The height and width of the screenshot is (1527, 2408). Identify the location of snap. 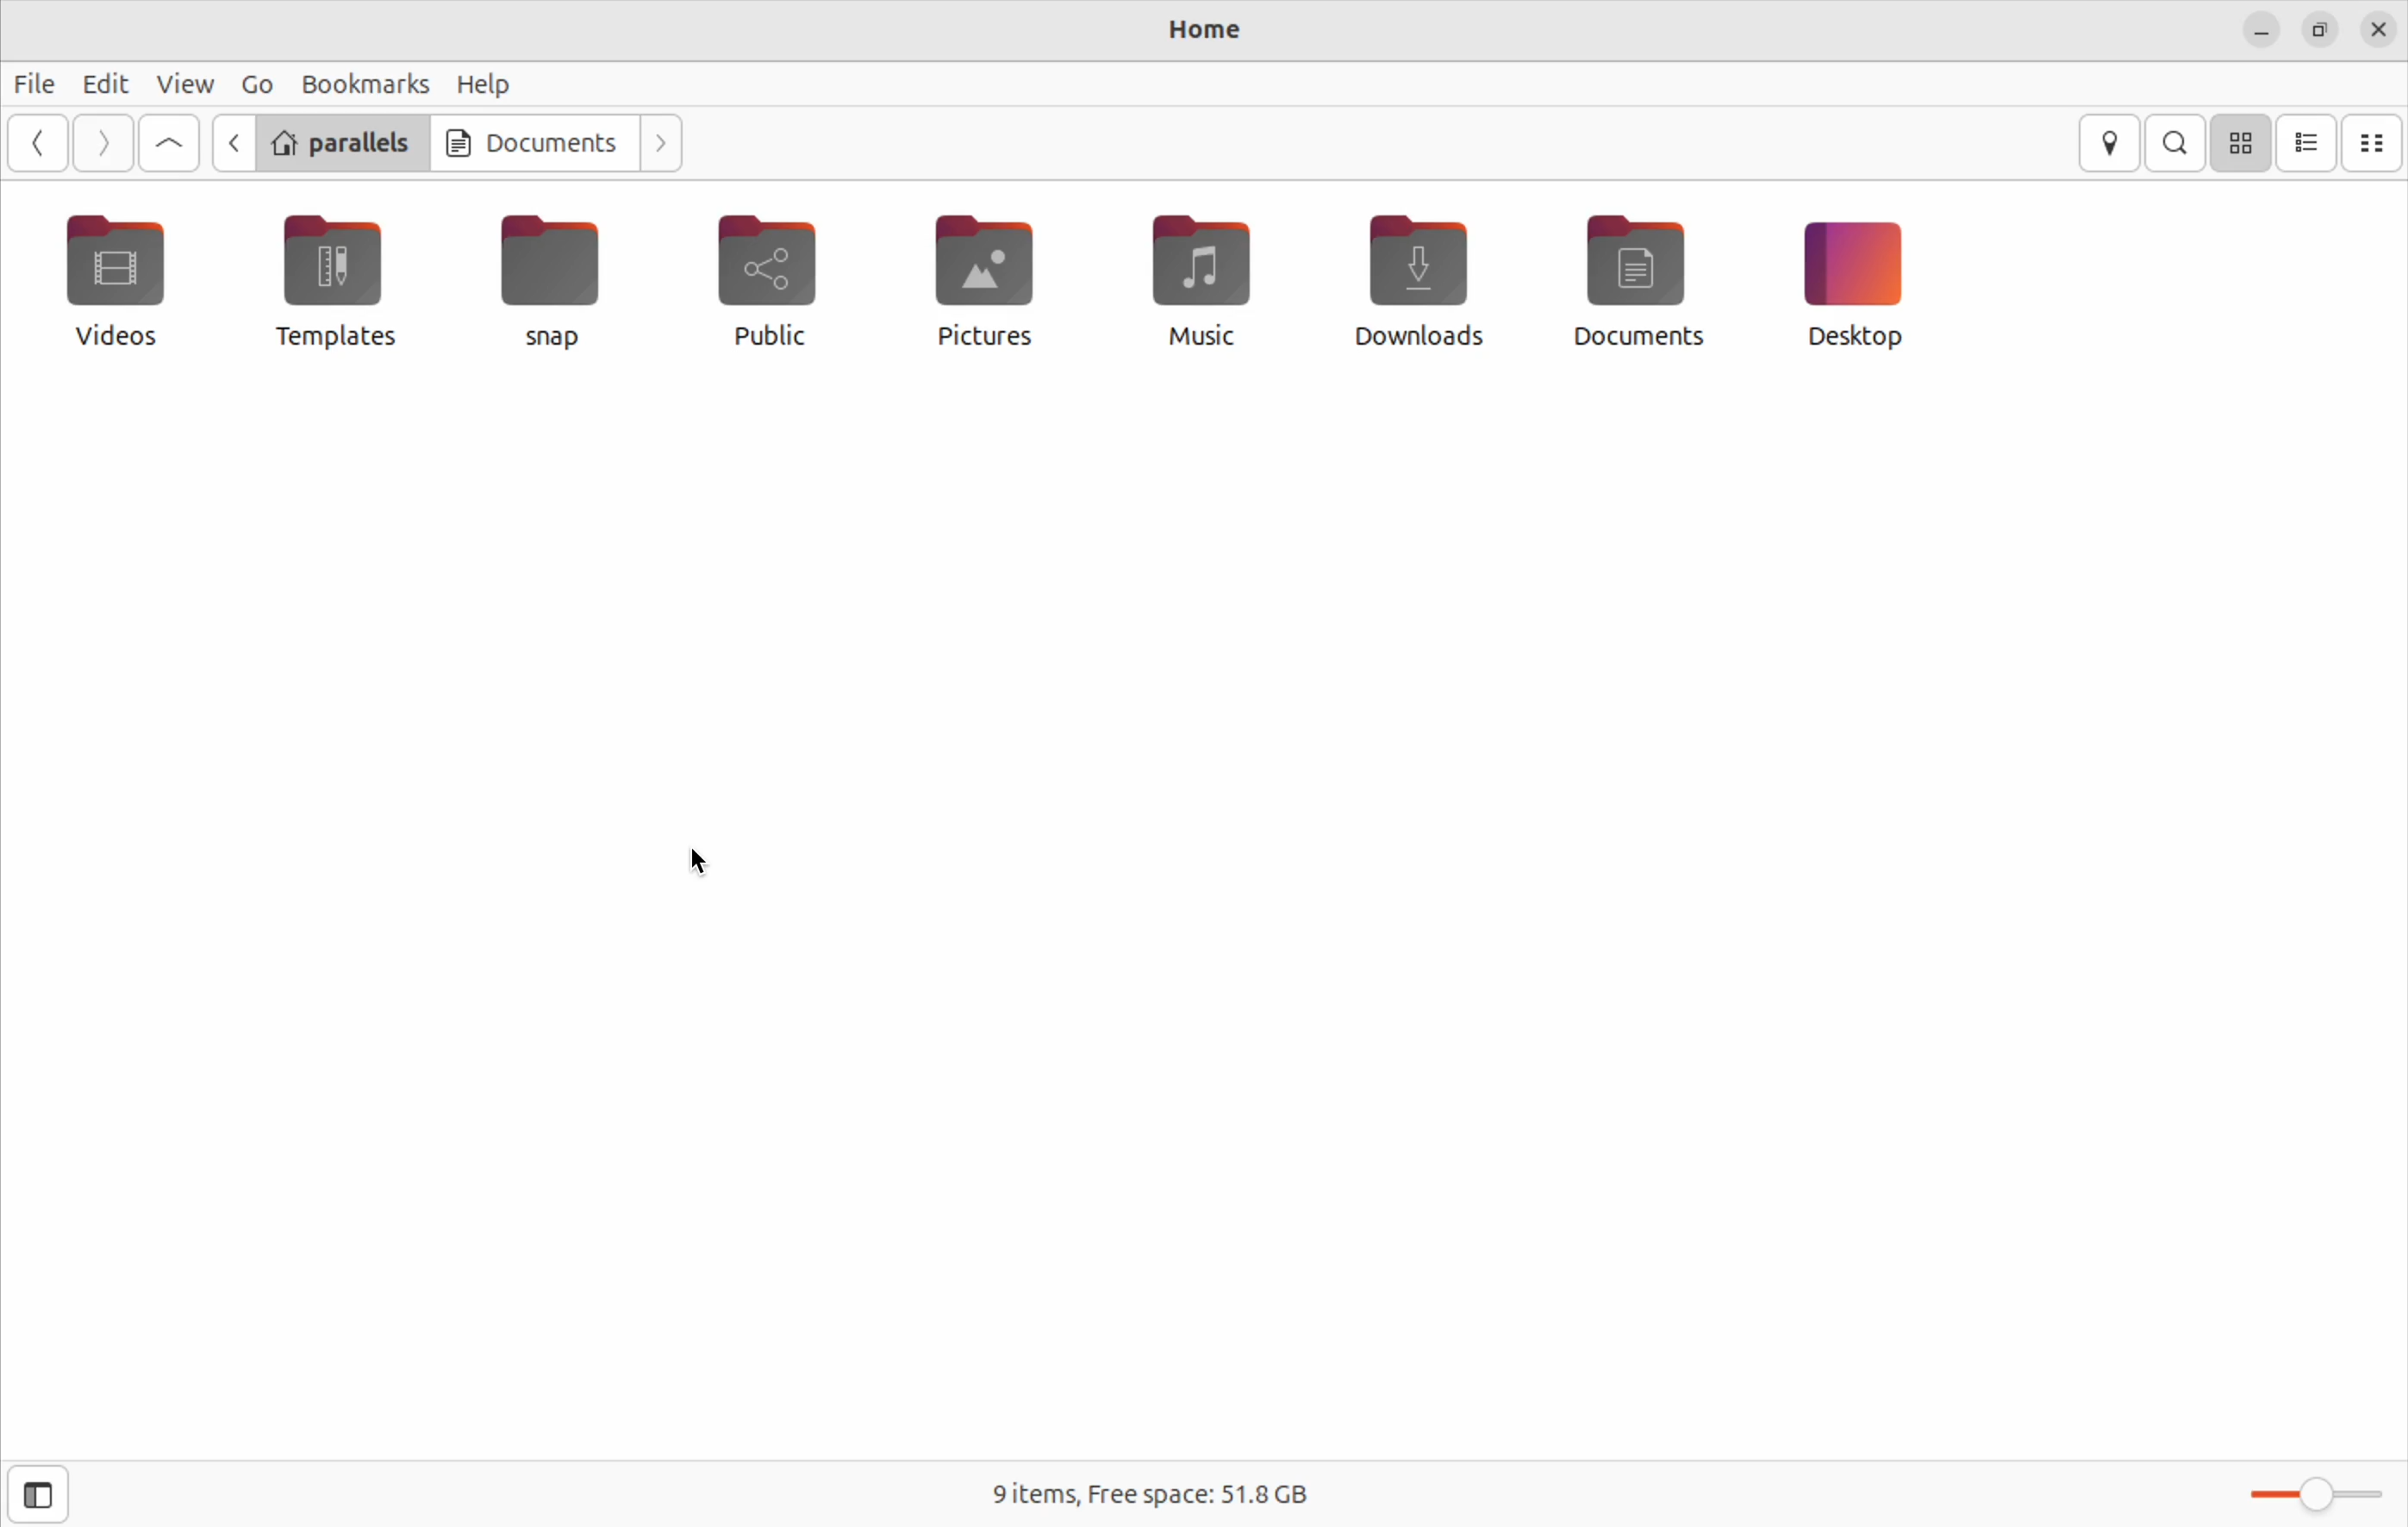
(536, 288).